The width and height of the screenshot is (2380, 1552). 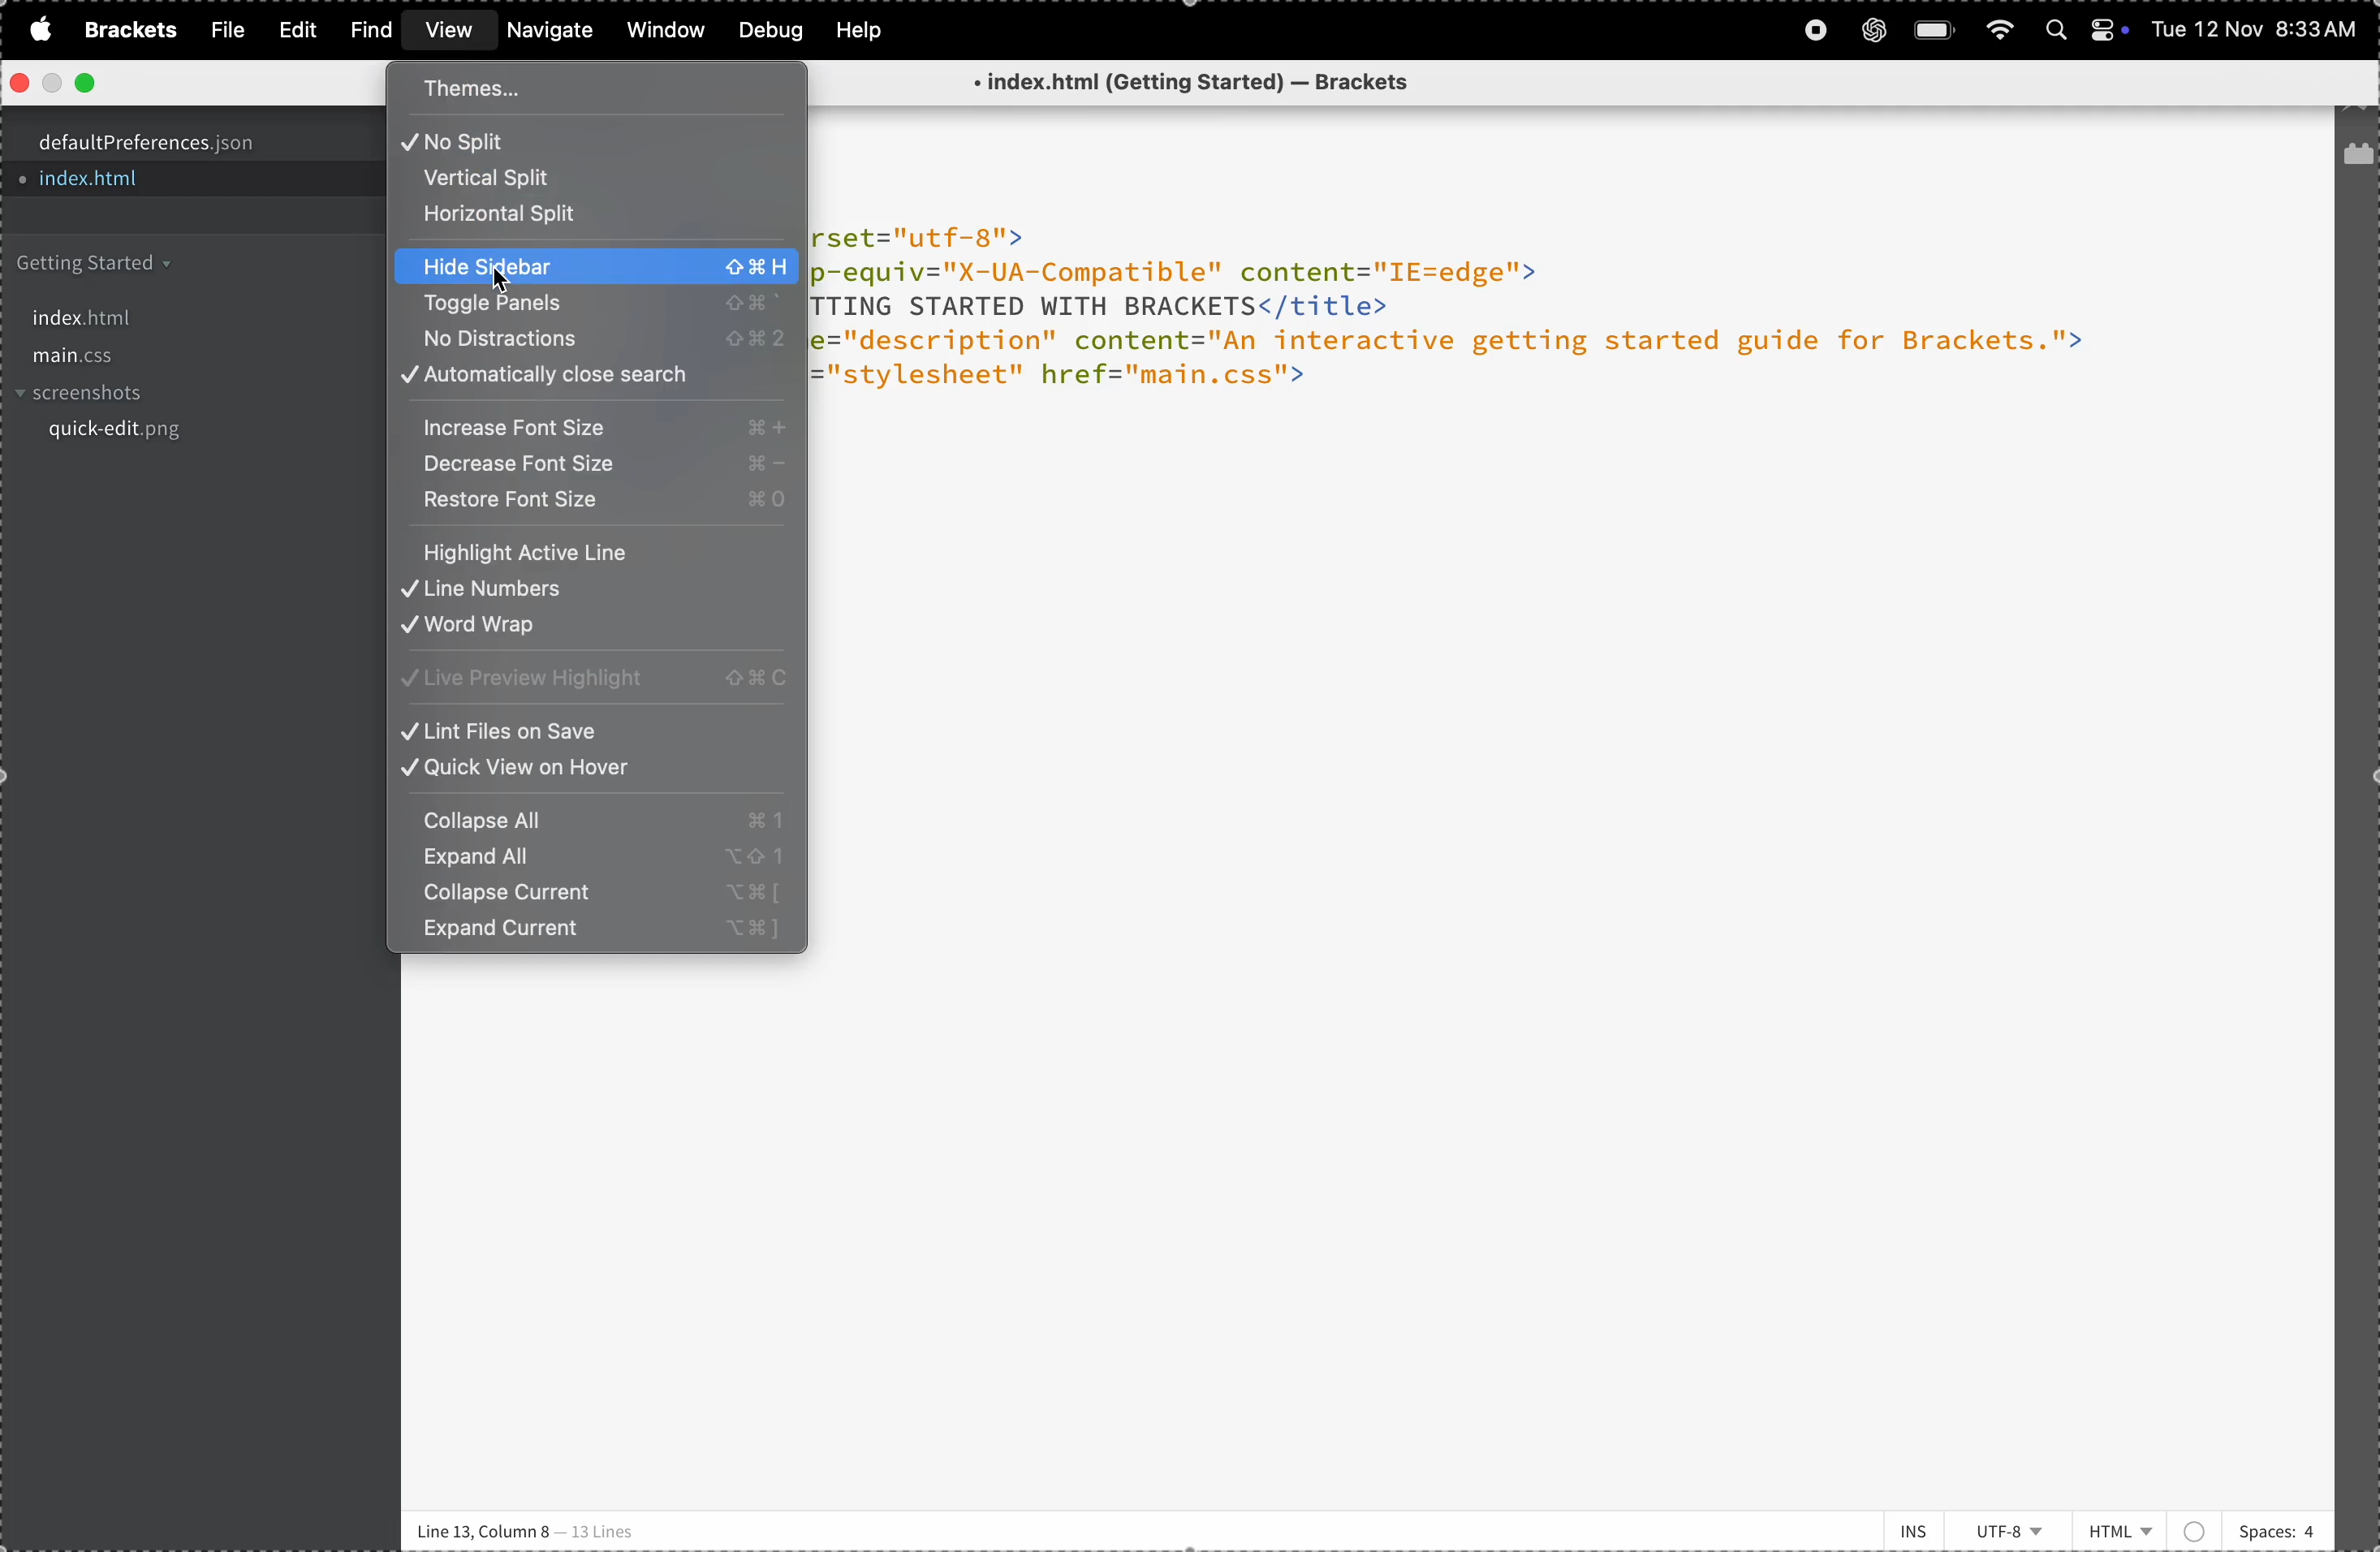 What do you see at coordinates (161, 264) in the screenshot?
I see `getting started` at bounding box center [161, 264].